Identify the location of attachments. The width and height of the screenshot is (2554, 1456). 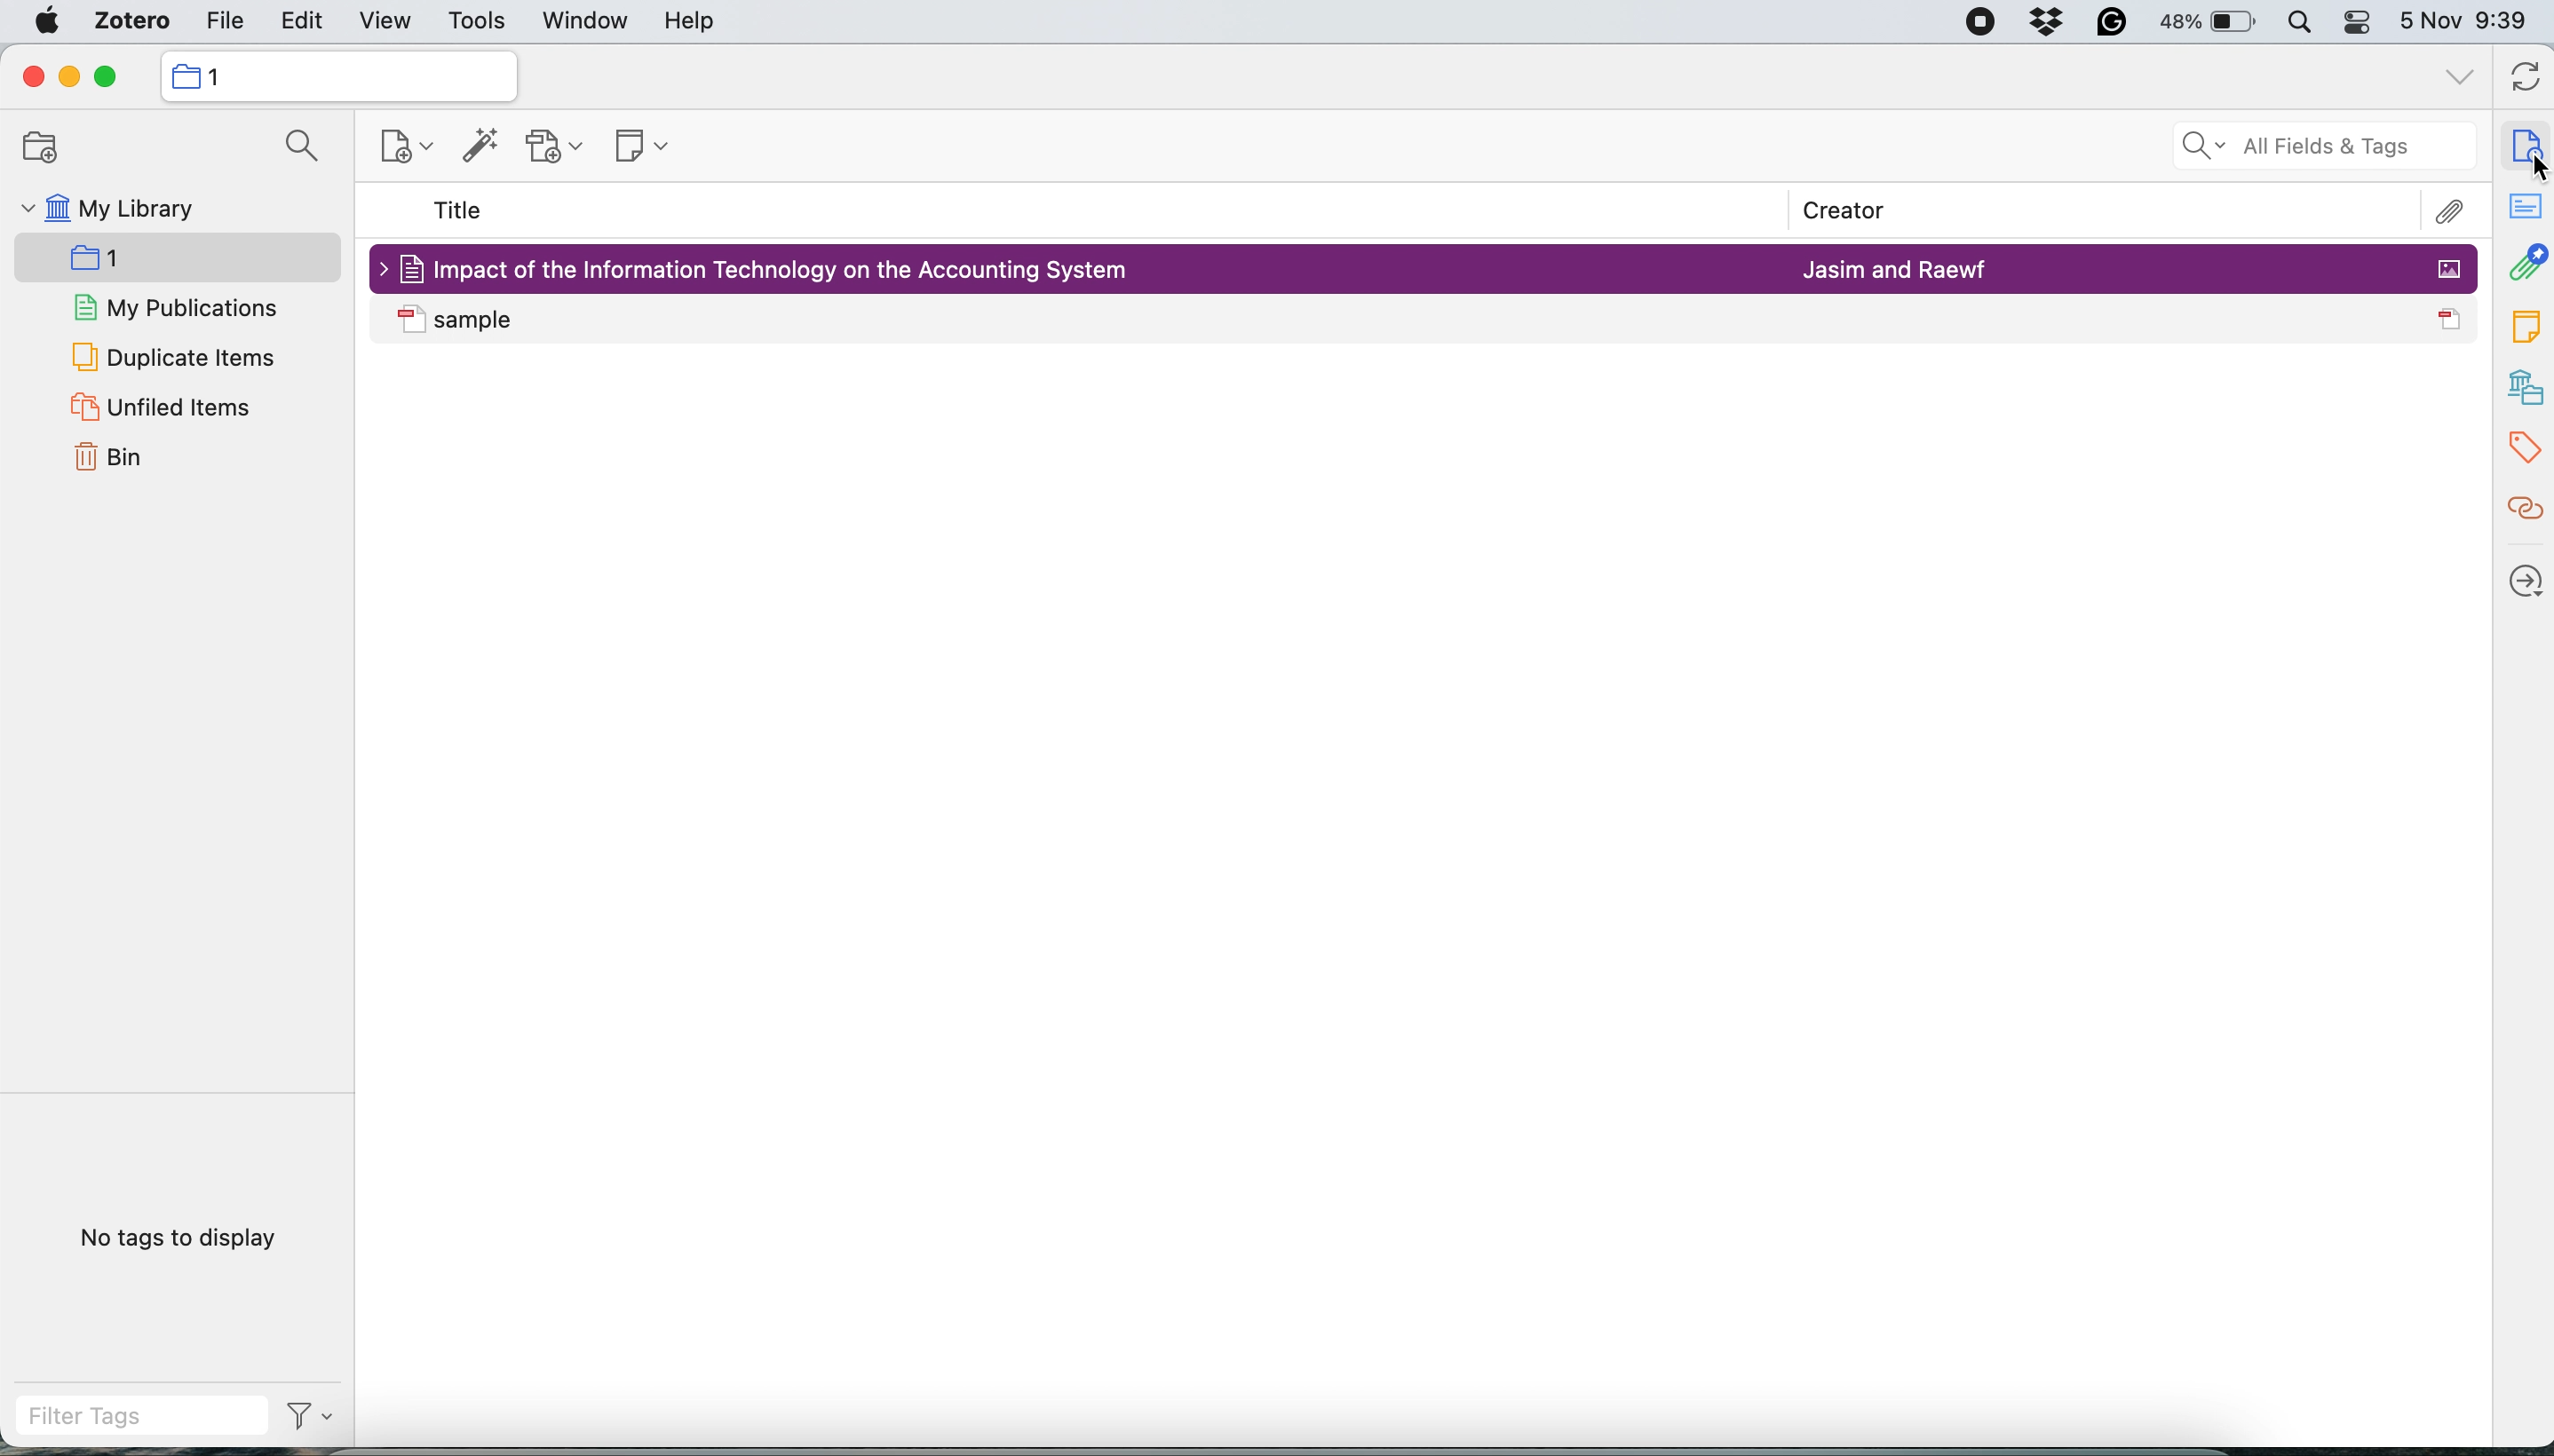
(2449, 212).